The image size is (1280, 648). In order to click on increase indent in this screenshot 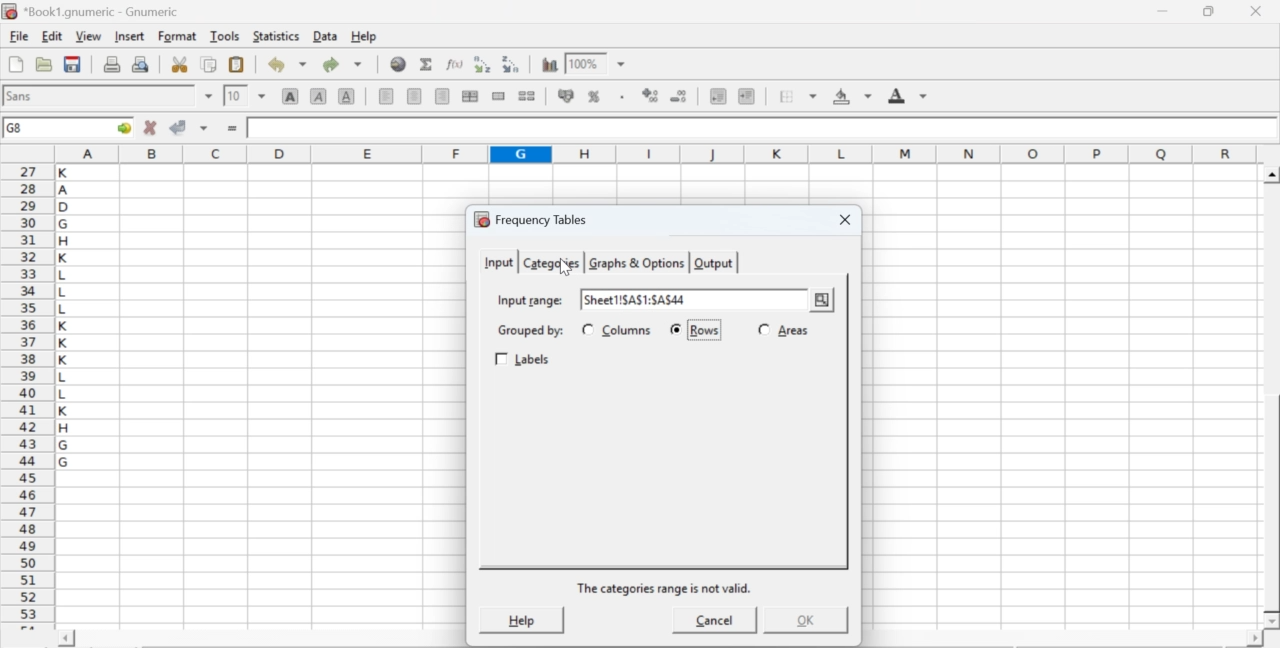, I will do `click(746, 97)`.